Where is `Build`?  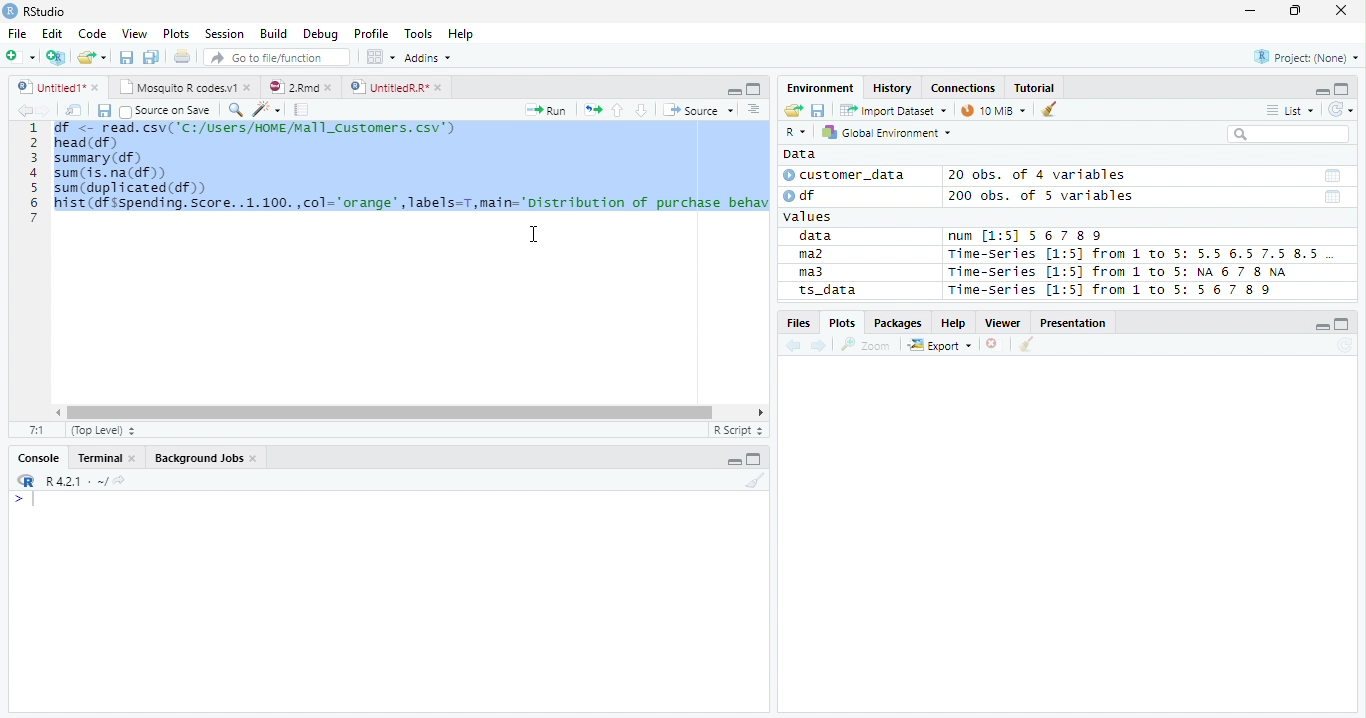
Build is located at coordinates (276, 35).